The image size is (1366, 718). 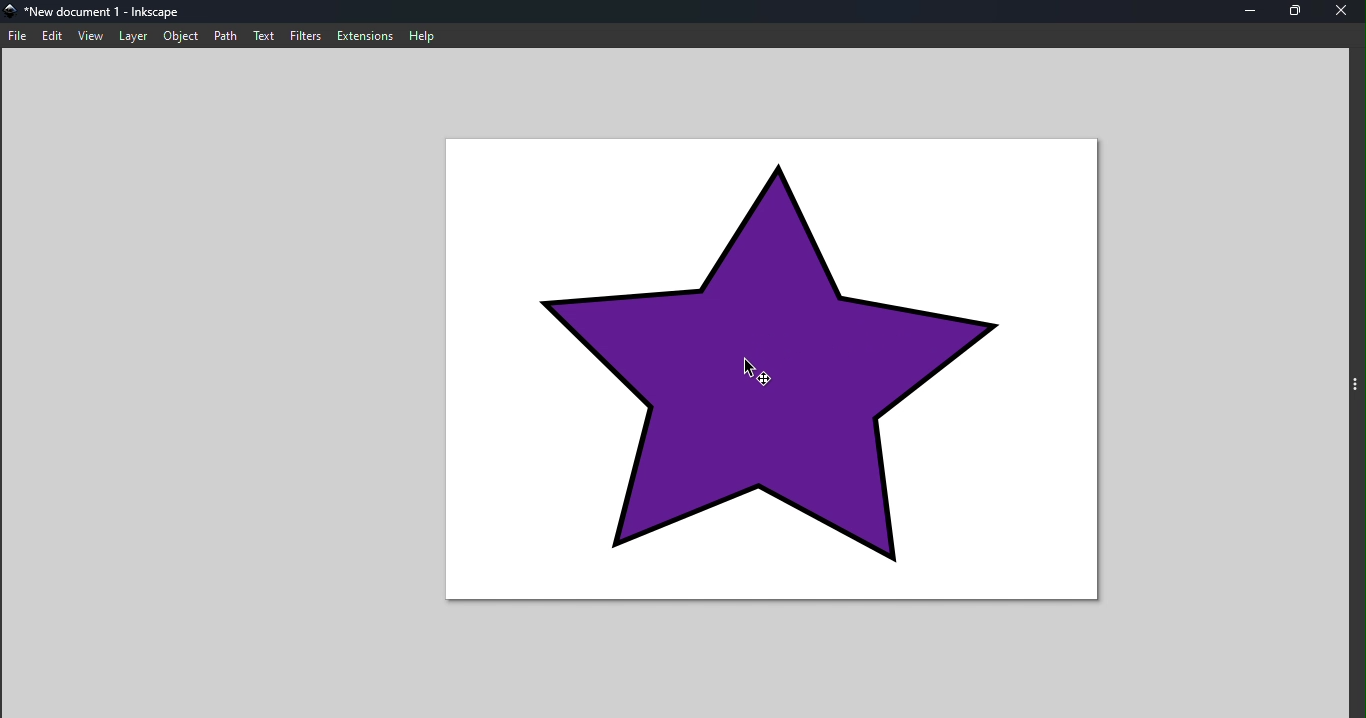 What do you see at coordinates (1353, 385) in the screenshot?
I see `Toggle command panel` at bounding box center [1353, 385].